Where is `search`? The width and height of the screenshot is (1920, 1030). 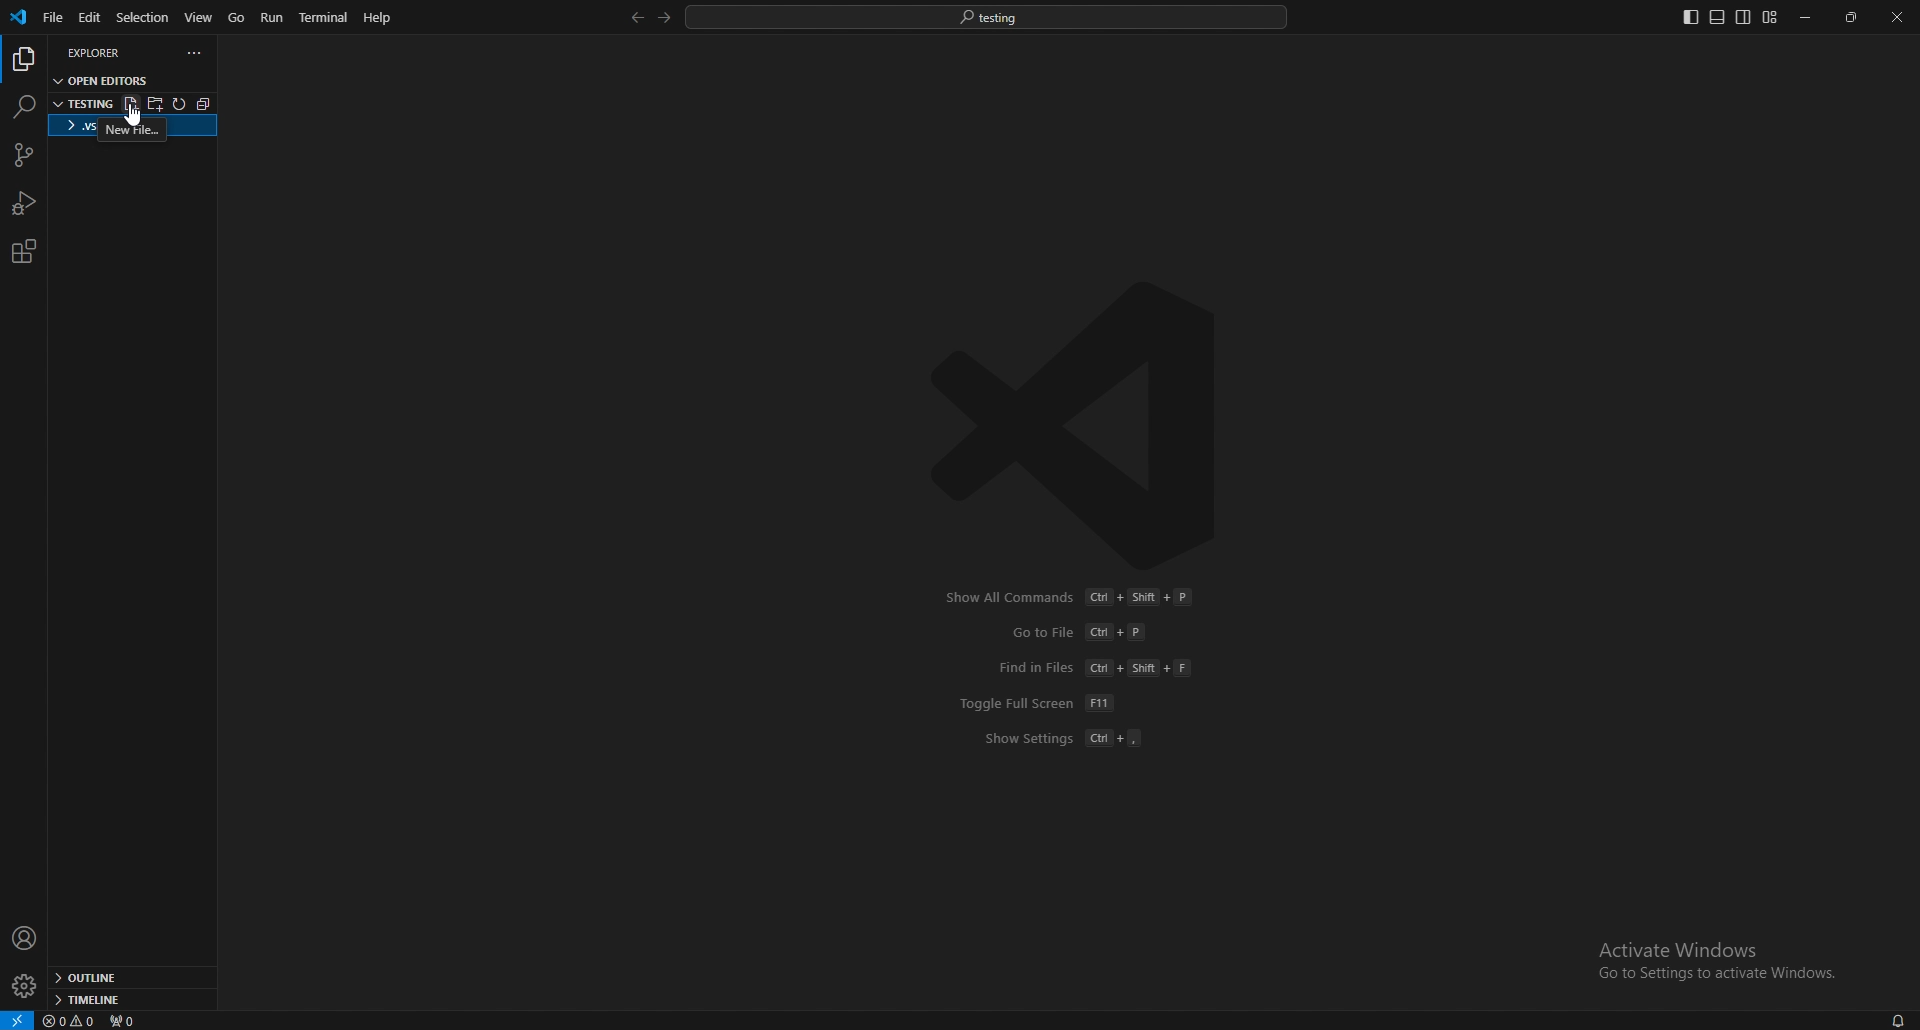 search is located at coordinates (23, 106).